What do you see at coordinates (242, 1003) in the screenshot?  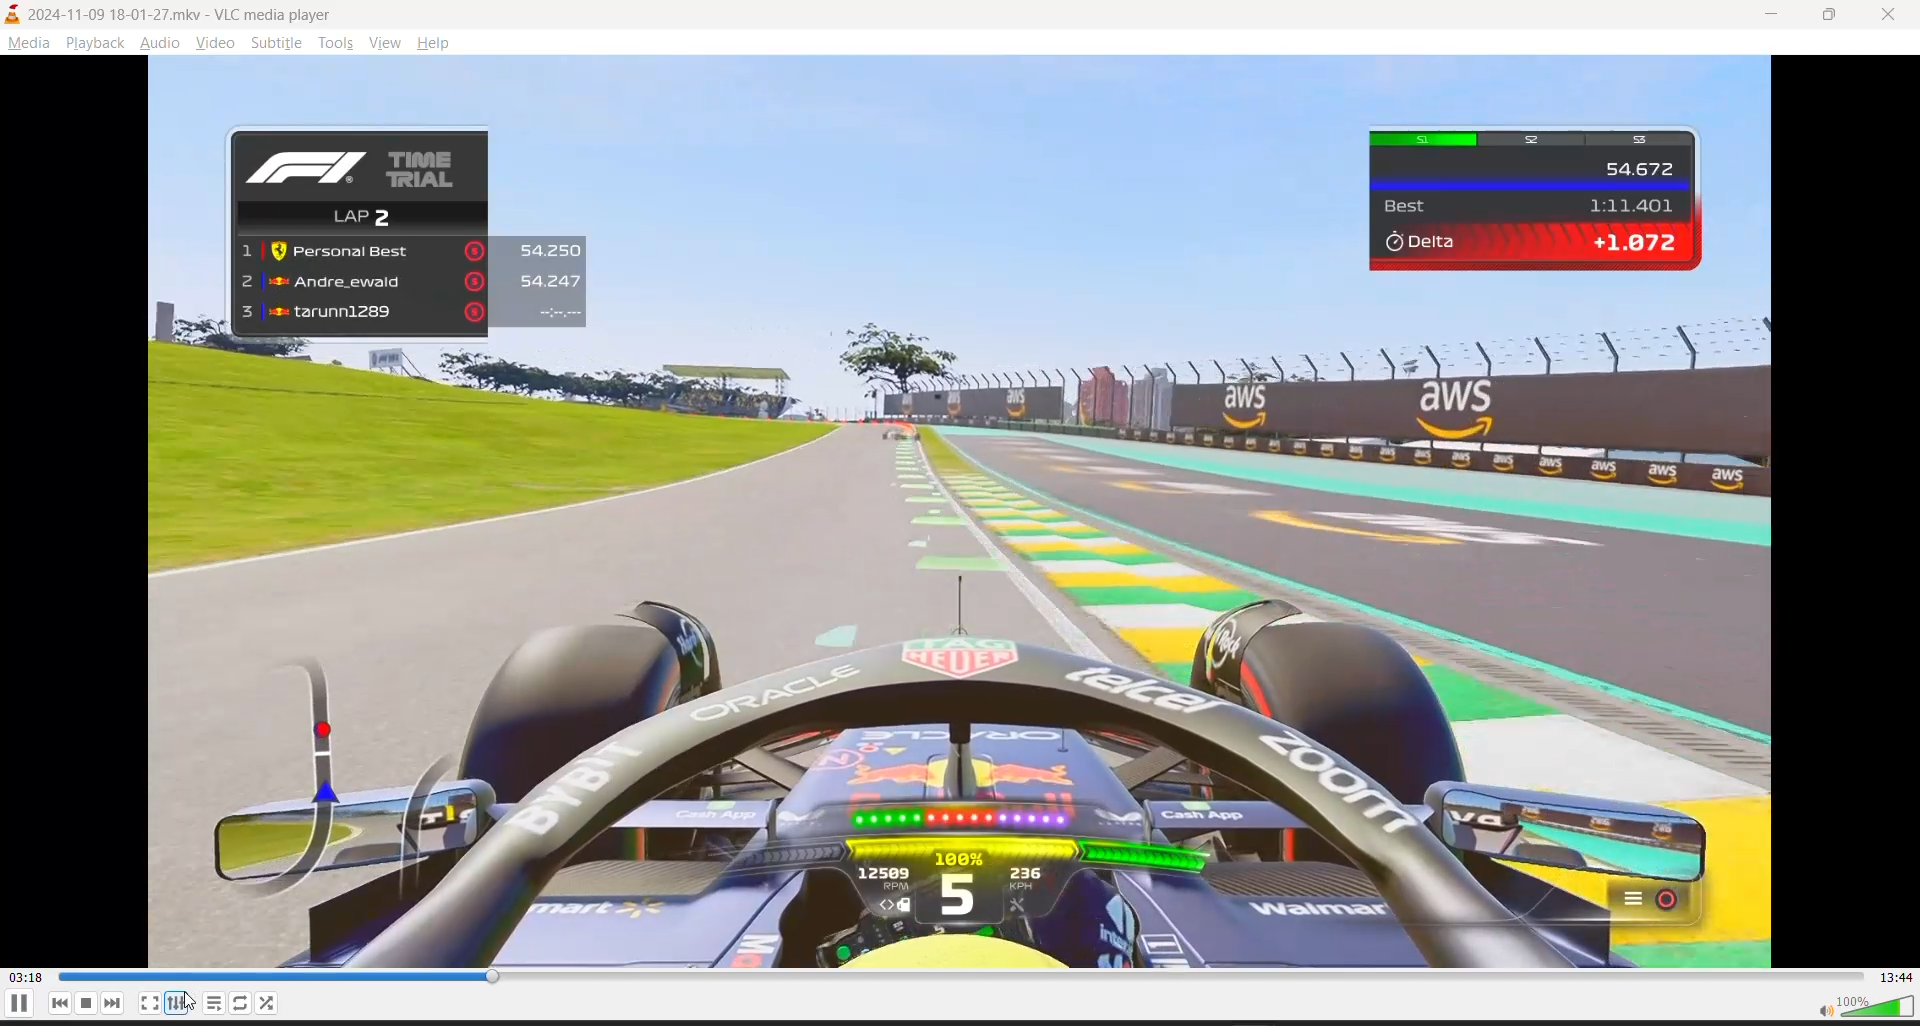 I see `random` at bounding box center [242, 1003].